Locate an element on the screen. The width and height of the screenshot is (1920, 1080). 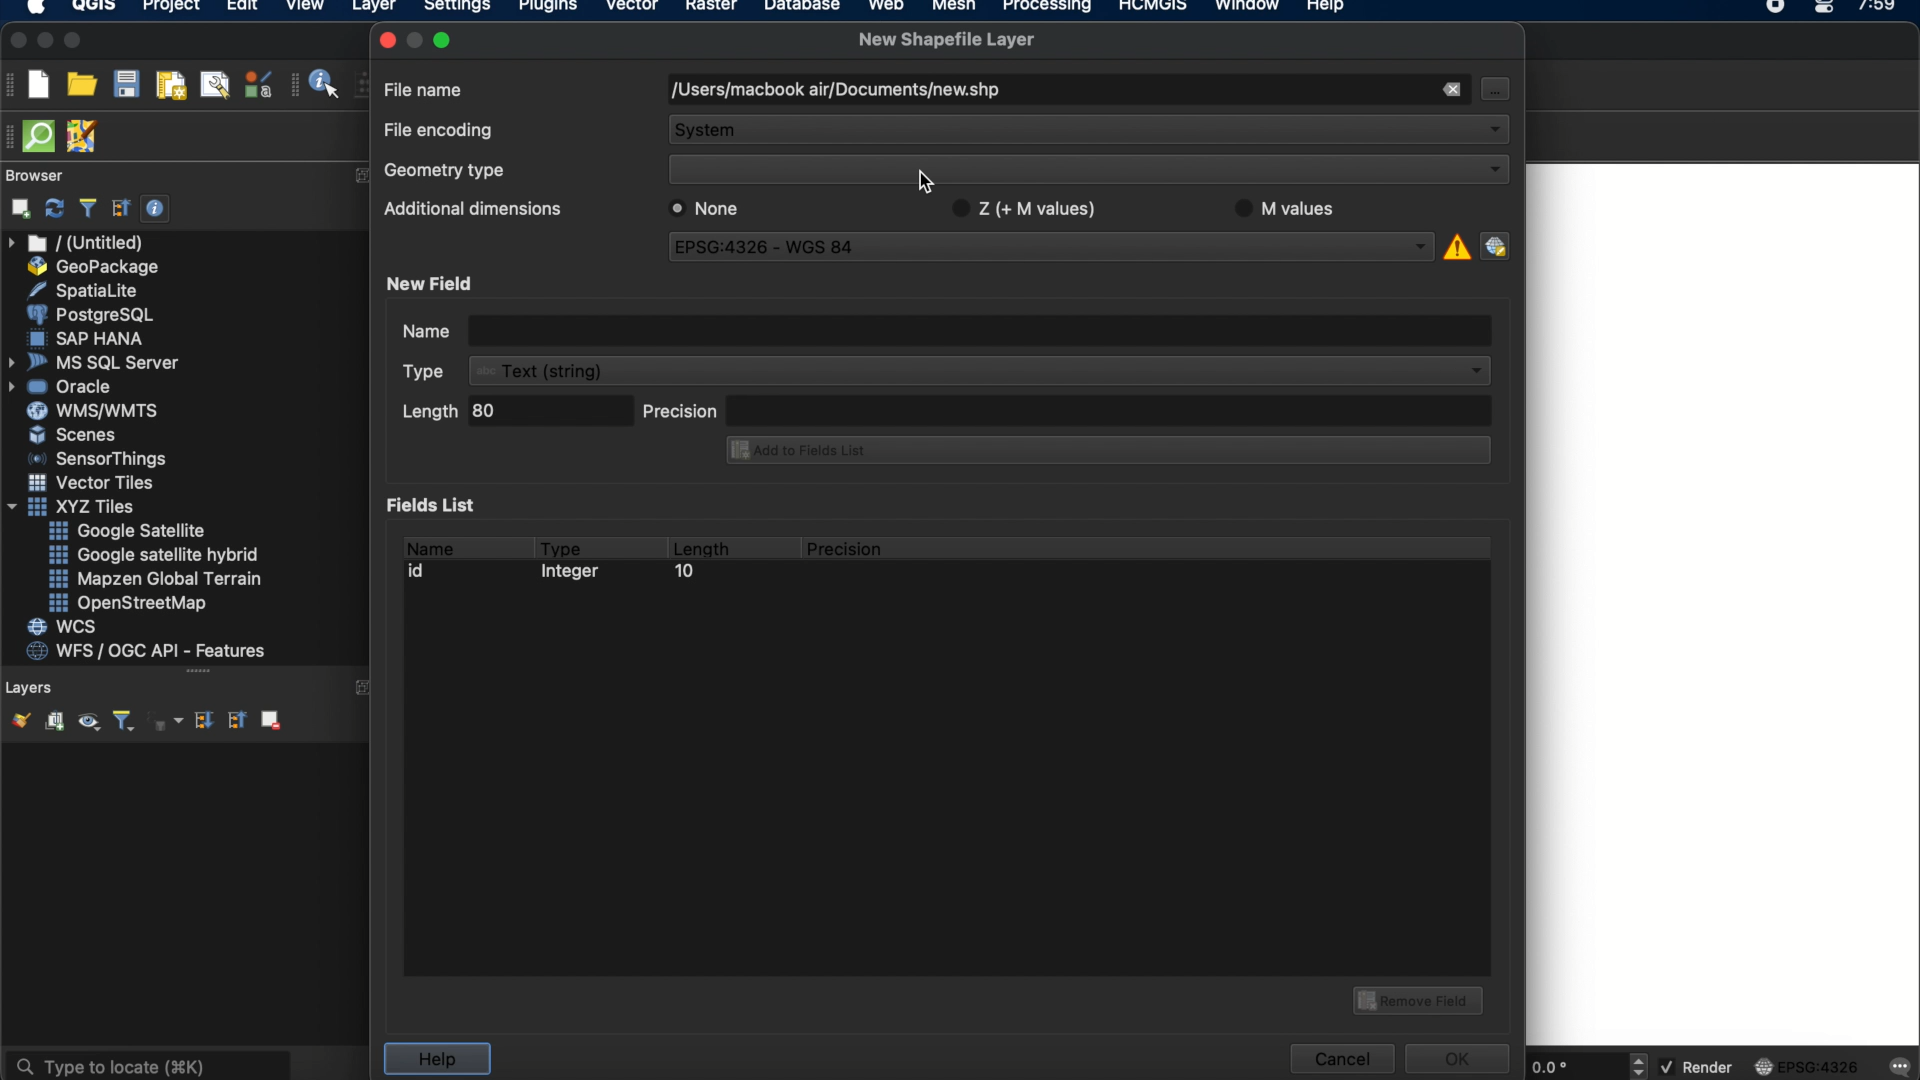
hidden toolbar is located at coordinates (12, 135).